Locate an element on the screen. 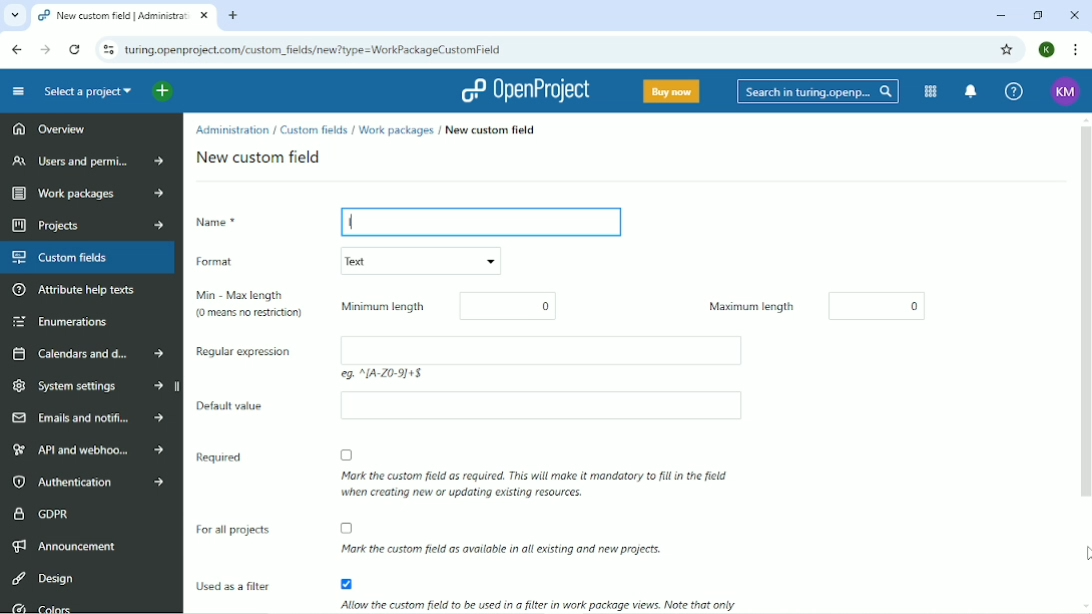 The height and width of the screenshot is (614, 1092). Maximum length is located at coordinates (747, 306).